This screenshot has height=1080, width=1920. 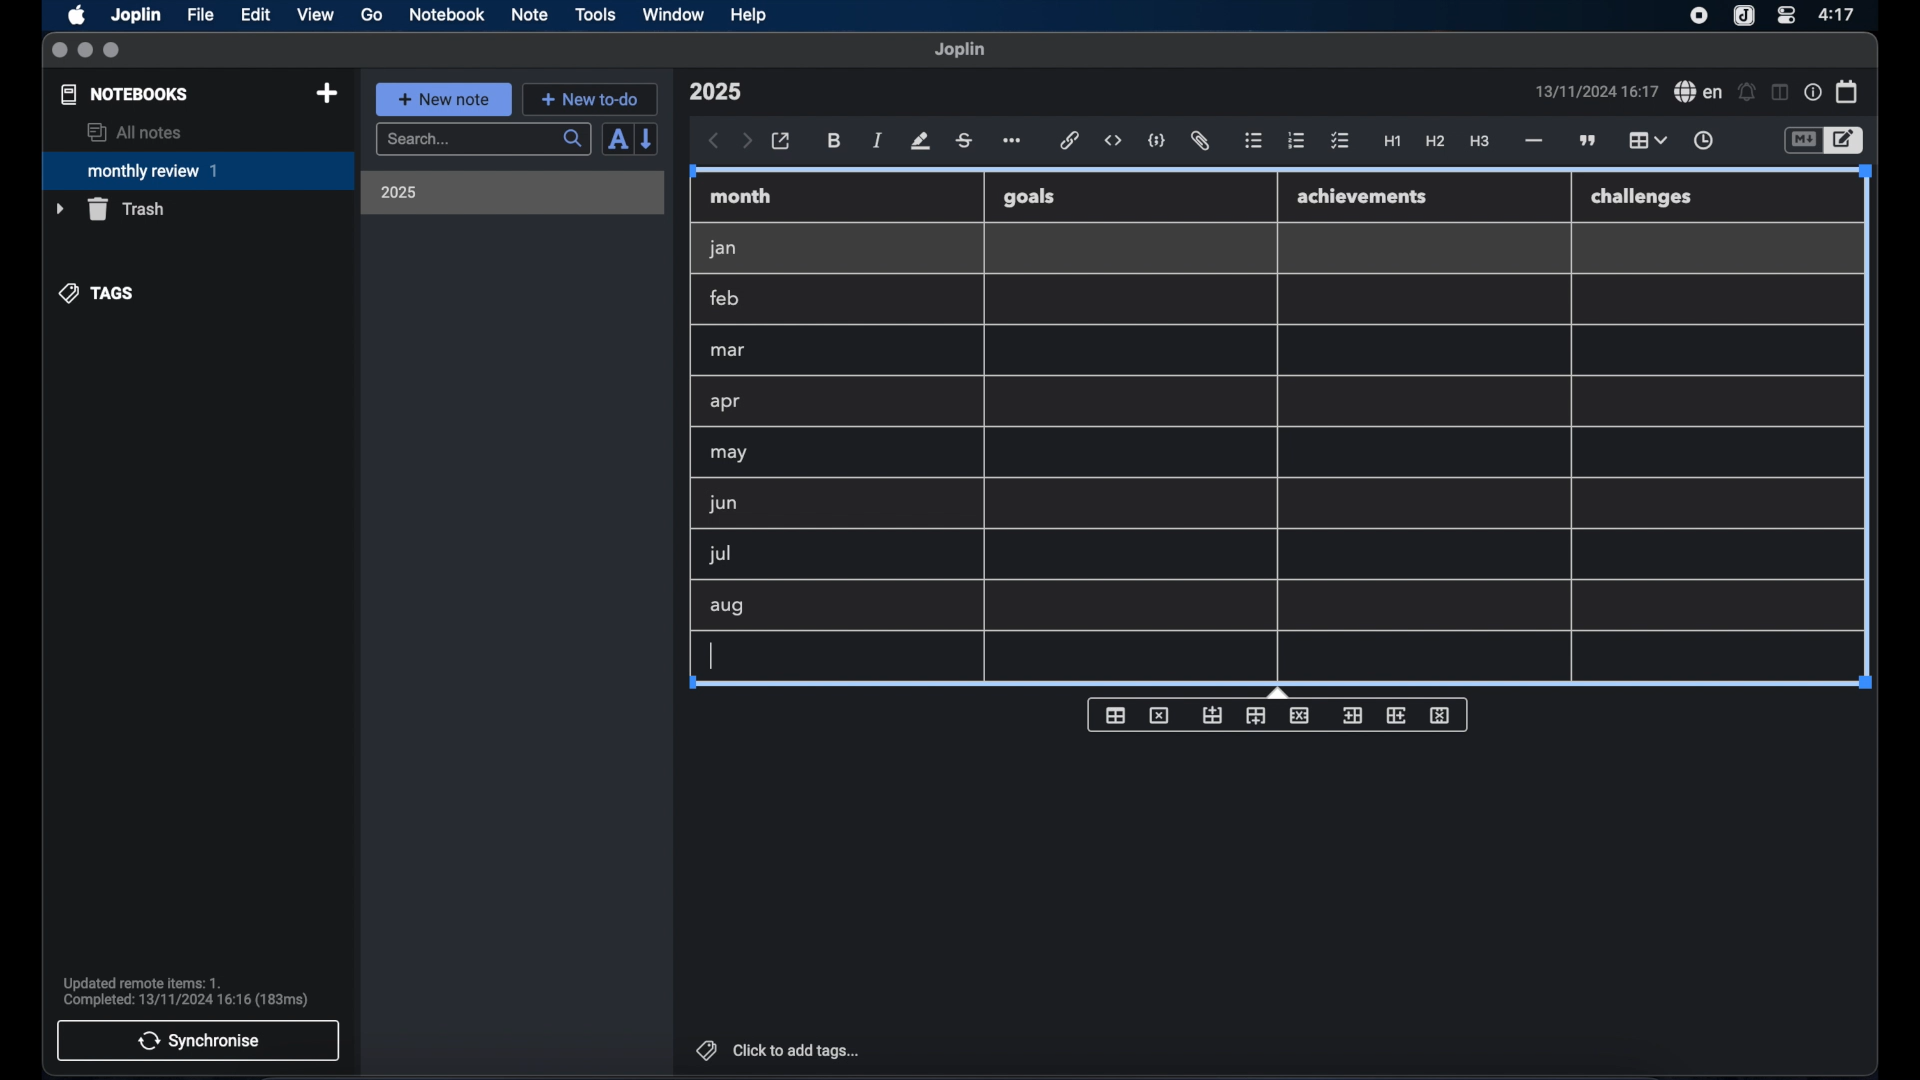 What do you see at coordinates (674, 14) in the screenshot?
I see `window` at bounding box center [674, 14].